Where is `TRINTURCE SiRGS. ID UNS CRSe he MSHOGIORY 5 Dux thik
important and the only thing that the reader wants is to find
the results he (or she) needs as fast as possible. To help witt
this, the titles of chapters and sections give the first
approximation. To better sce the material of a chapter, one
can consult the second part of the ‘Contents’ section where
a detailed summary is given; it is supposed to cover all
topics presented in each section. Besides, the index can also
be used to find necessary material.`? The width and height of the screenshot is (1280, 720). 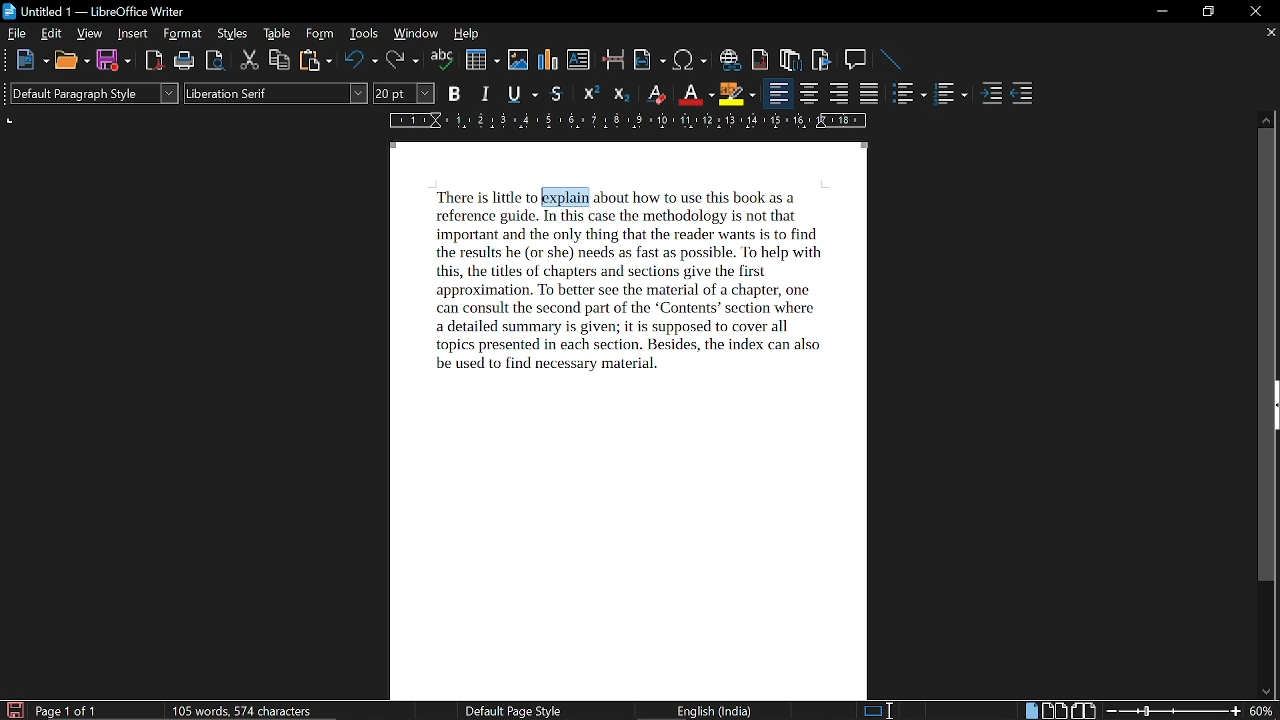 TRINTURCE SiRGS. ID UNS CRSe he MSHOGIORY 5 Dux thik
important and the only thing that the reader wants is to find
the results he (or she) needs as fast as possible. To help witt
this, the titles of chapters and sections give the first
approximation. To better sce the material of a chapter, one
can consult the second part of the ‘Contents’ section where
a detailed summary is given; it is supposed to cover all
topics presented in each section. Besides, the index can also
be used to find necessary material. is located at coordinates (621, 291).